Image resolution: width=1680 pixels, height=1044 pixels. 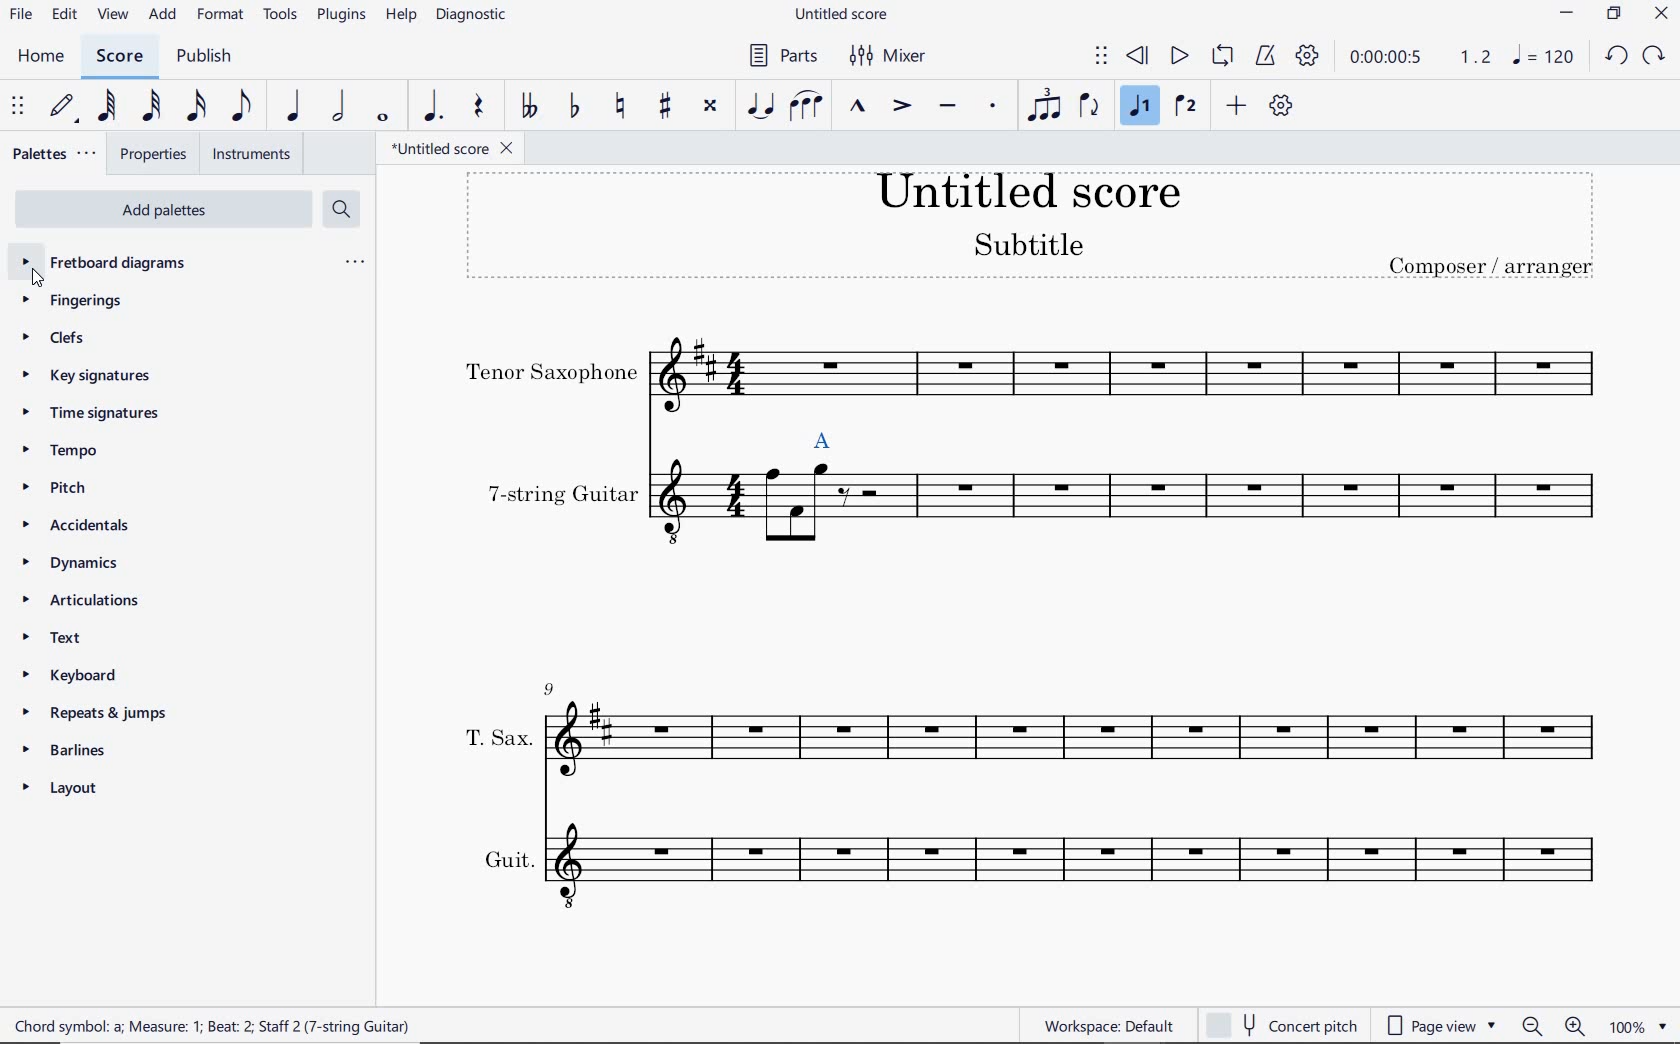 What do you see at coordinates (1444, 1023) in the screenshot?
I see `PAGE VIEW` at bounding box center [1444, 1023].